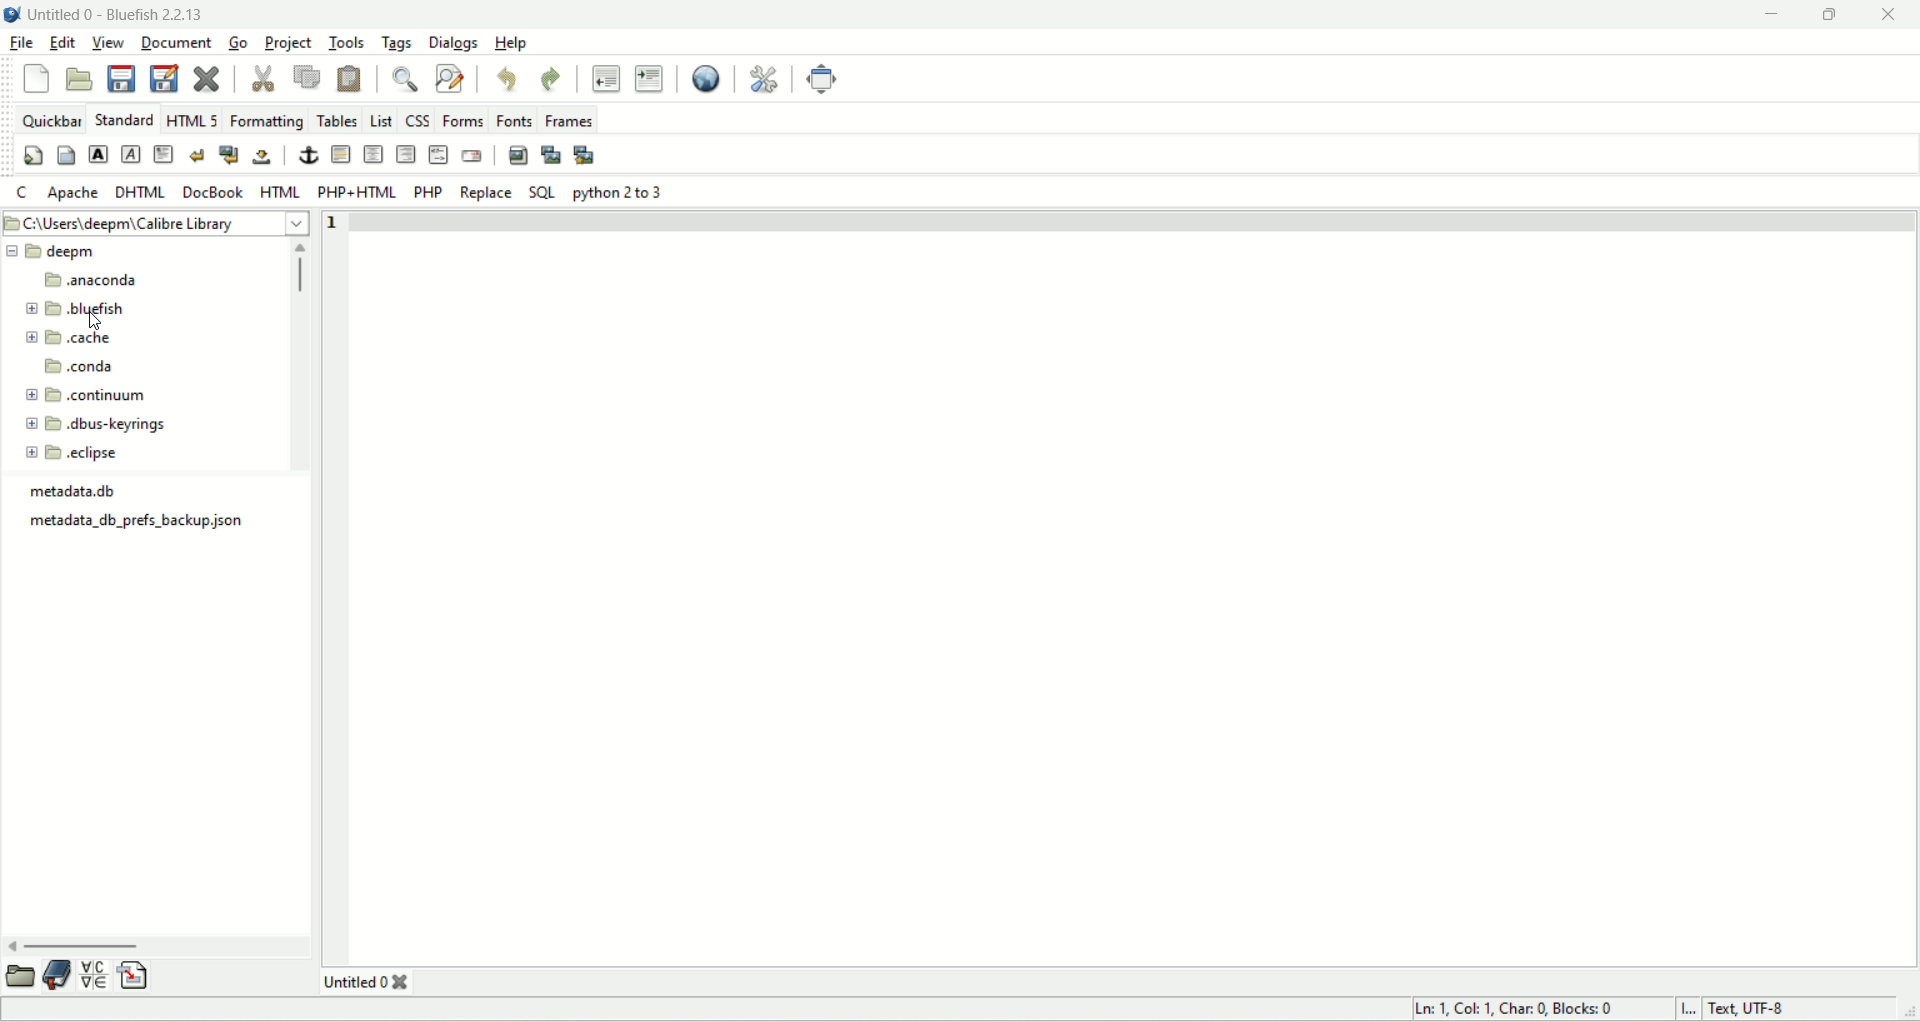  What do you see at coordinates (517, 155) in the screenshot?
I see `insert image` at bounding box center [517, 155].